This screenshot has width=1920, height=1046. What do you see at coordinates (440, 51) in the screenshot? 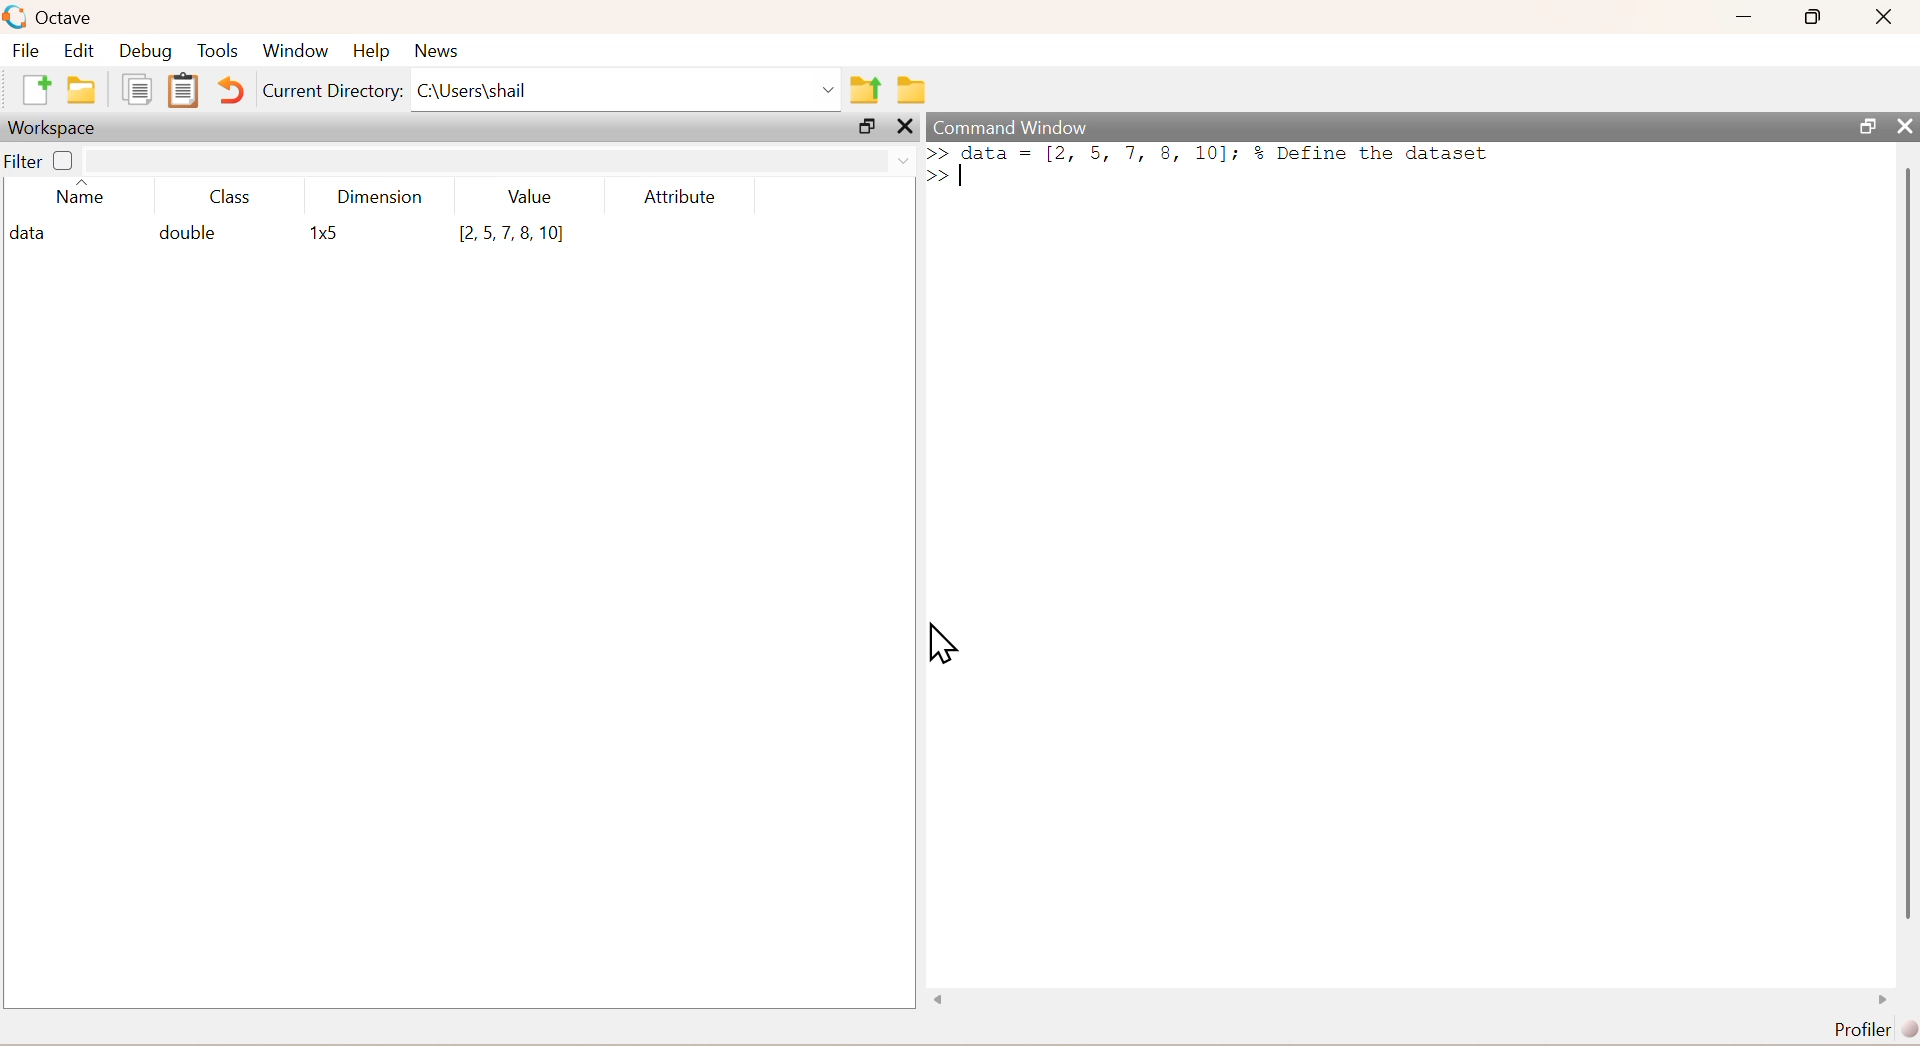
I see `news` at bounding box center [440, 51].